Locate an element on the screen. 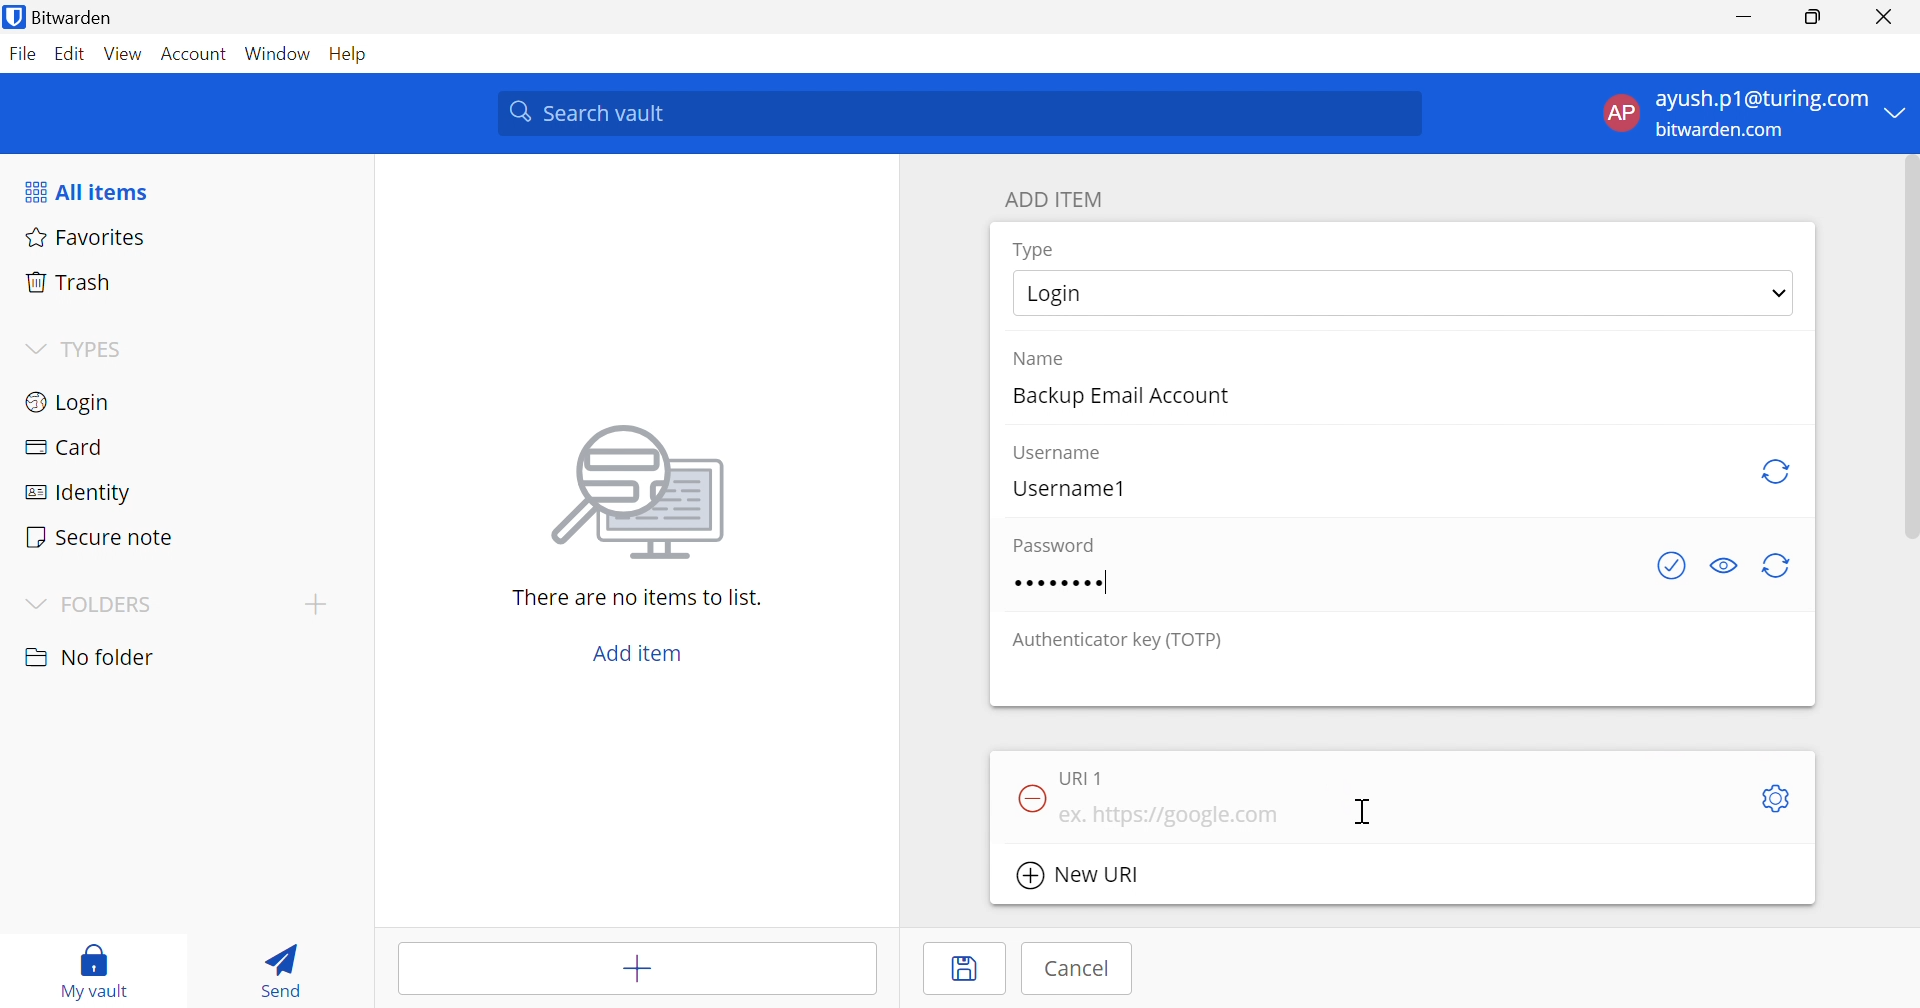 The image size is (1920, 1008). New URl is located at coordinates (1078, 876).